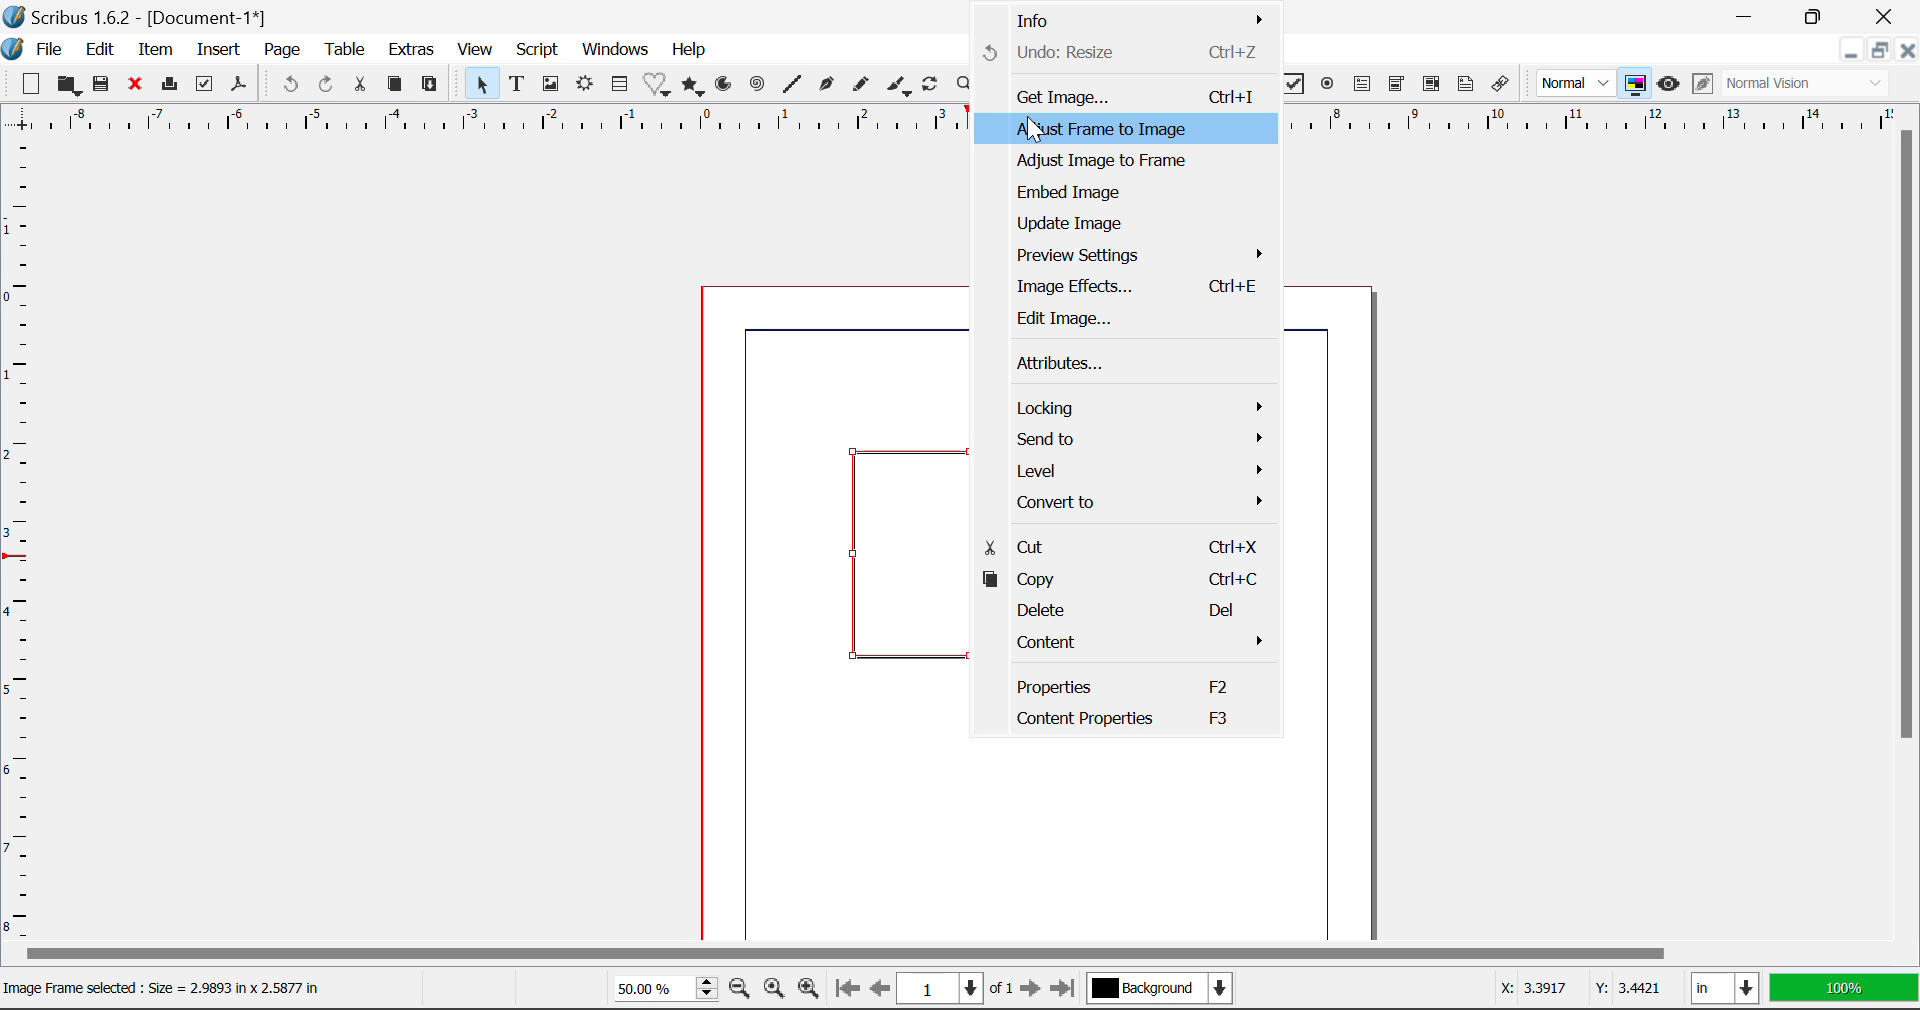  What do you see at coordinates (824, 85) in the screenshot?
I see `Bezier Curve` at bounding box center [824, 85].